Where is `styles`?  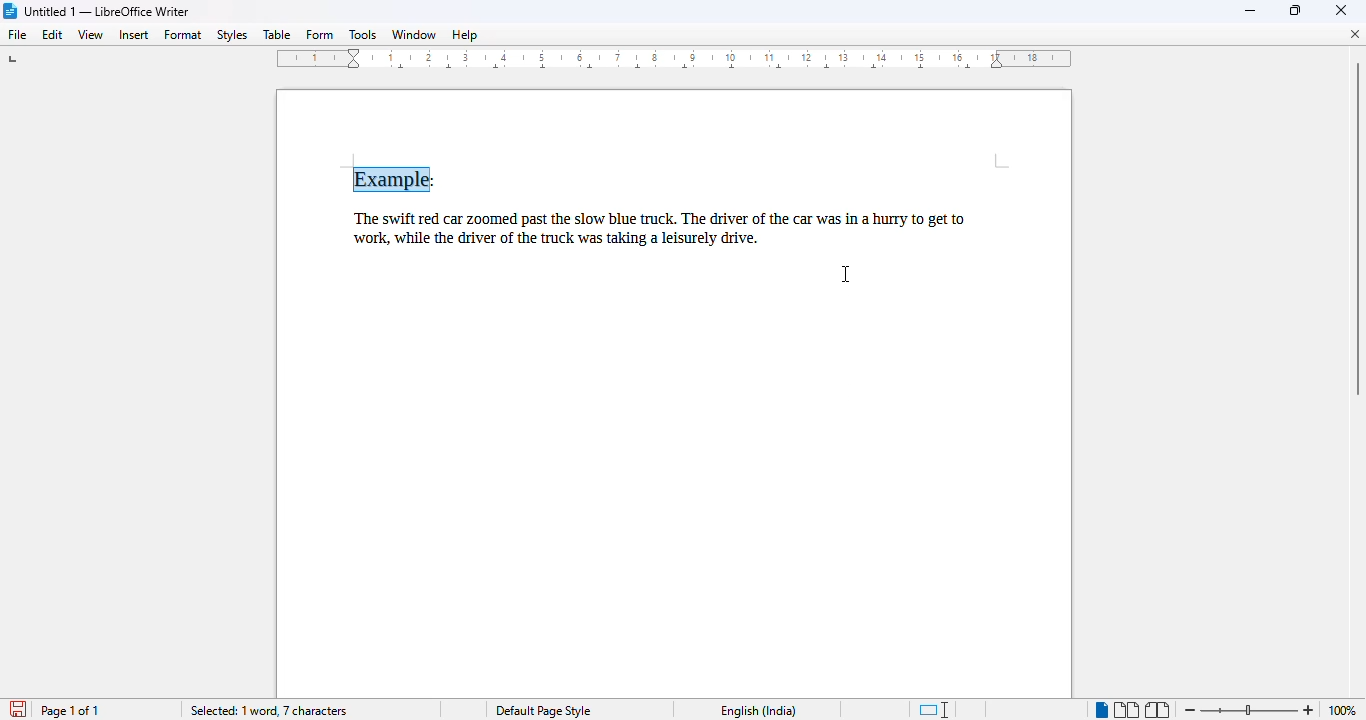 styles is located at coordinates (233, 35).